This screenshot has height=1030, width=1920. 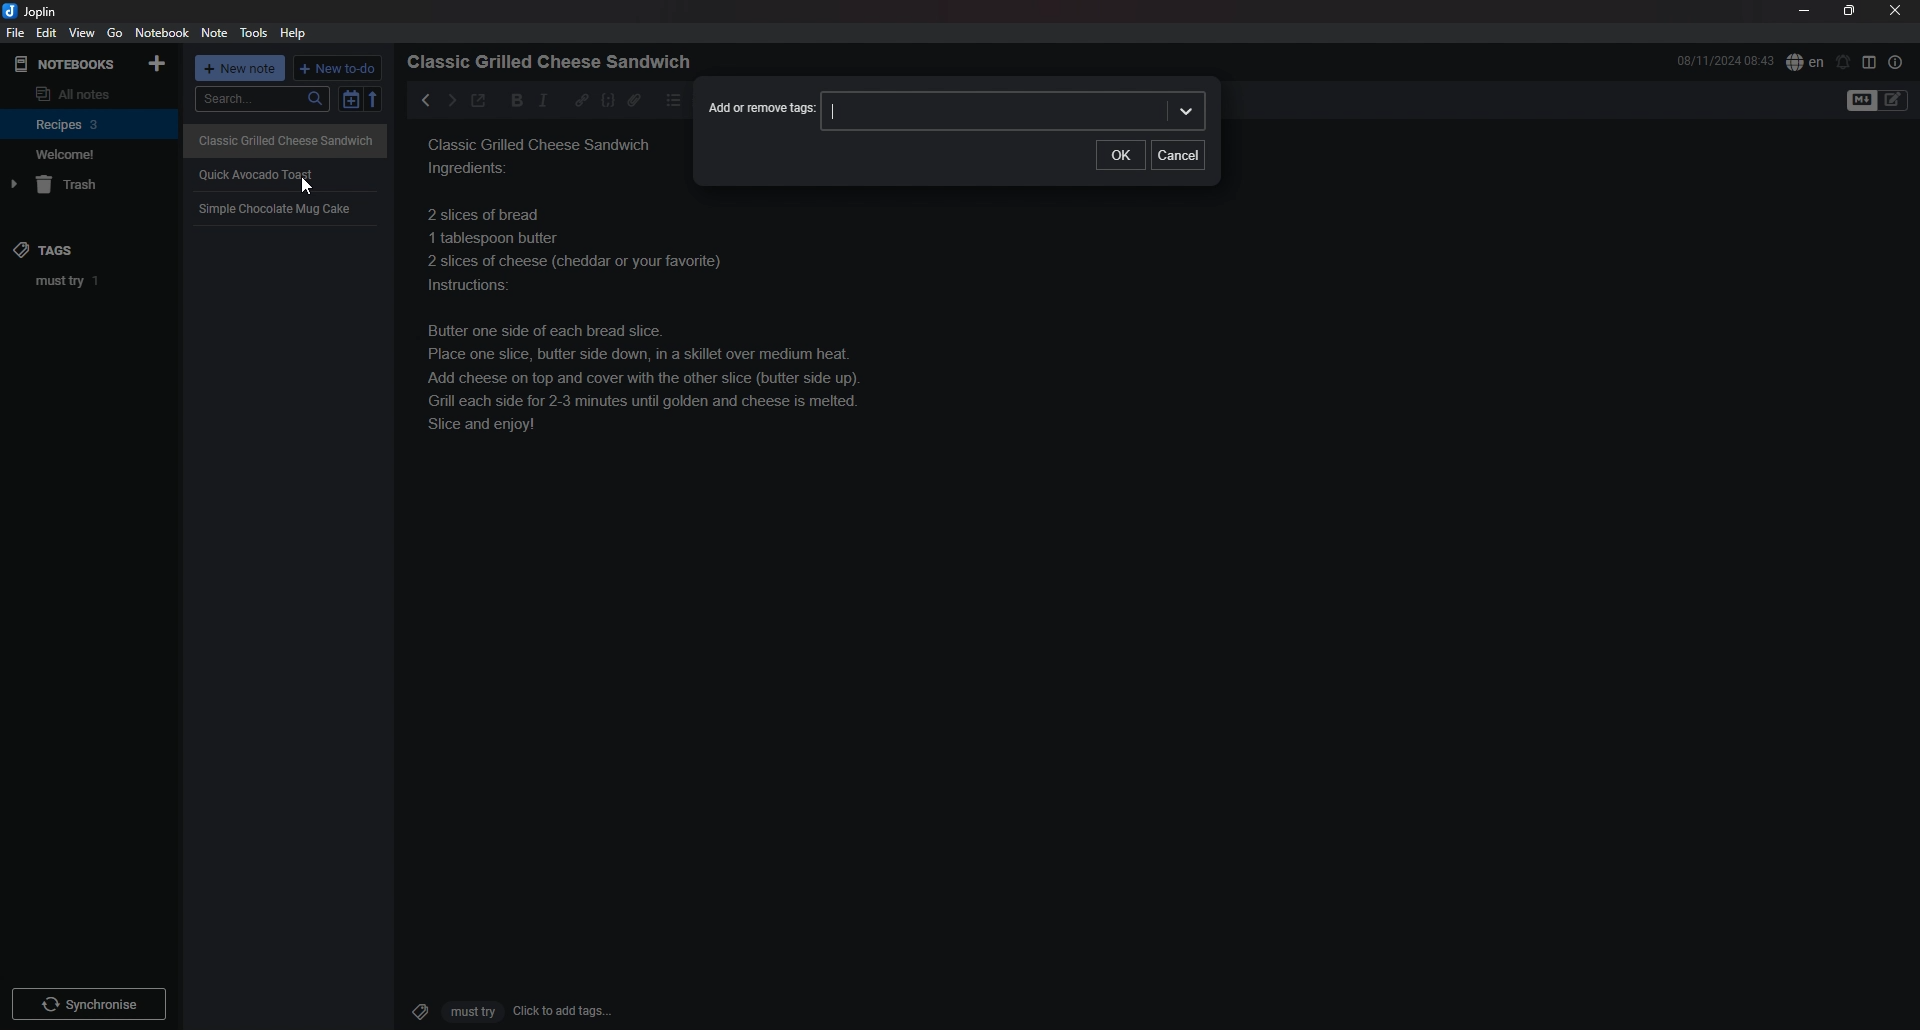 What do you see at coordinates (634, 100) in the screenshot?
I see `attachment` at bounding box center [634, 100].